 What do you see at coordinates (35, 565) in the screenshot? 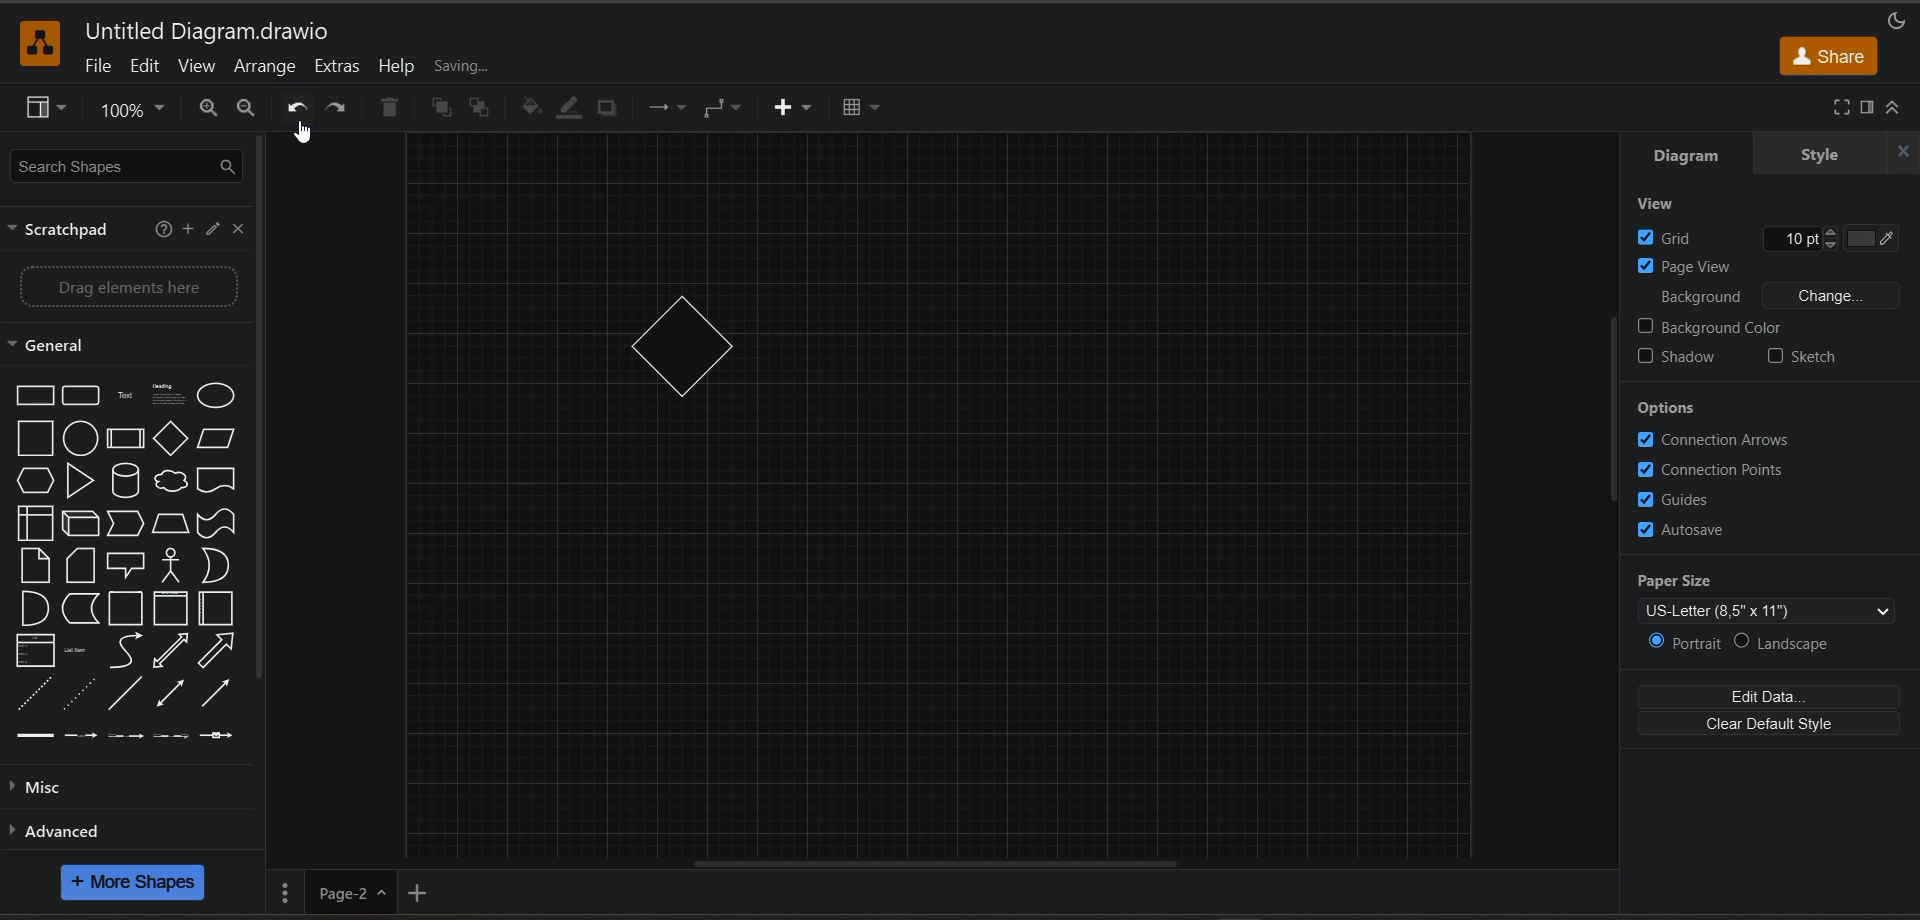
I see `Note` at bounding box center [35, 565].